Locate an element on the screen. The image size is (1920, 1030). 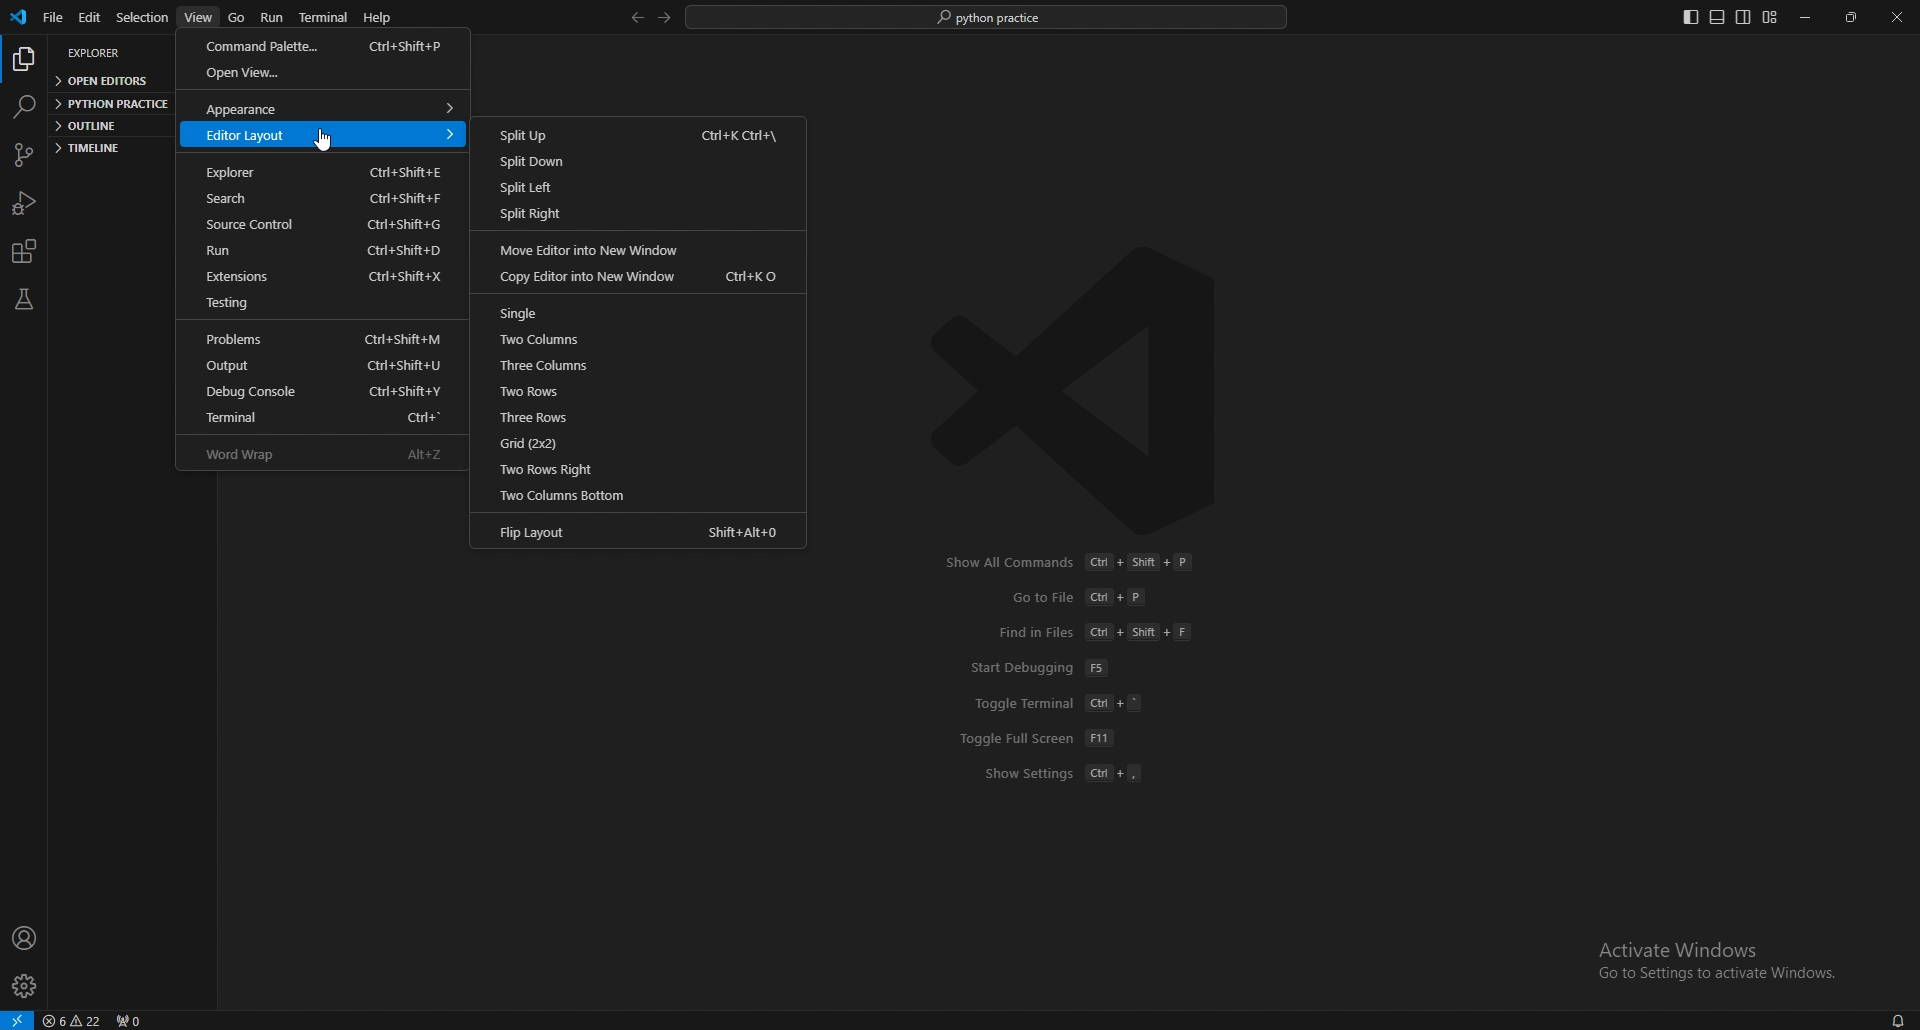
grid (2*2) is located at coordinates (630, 444).